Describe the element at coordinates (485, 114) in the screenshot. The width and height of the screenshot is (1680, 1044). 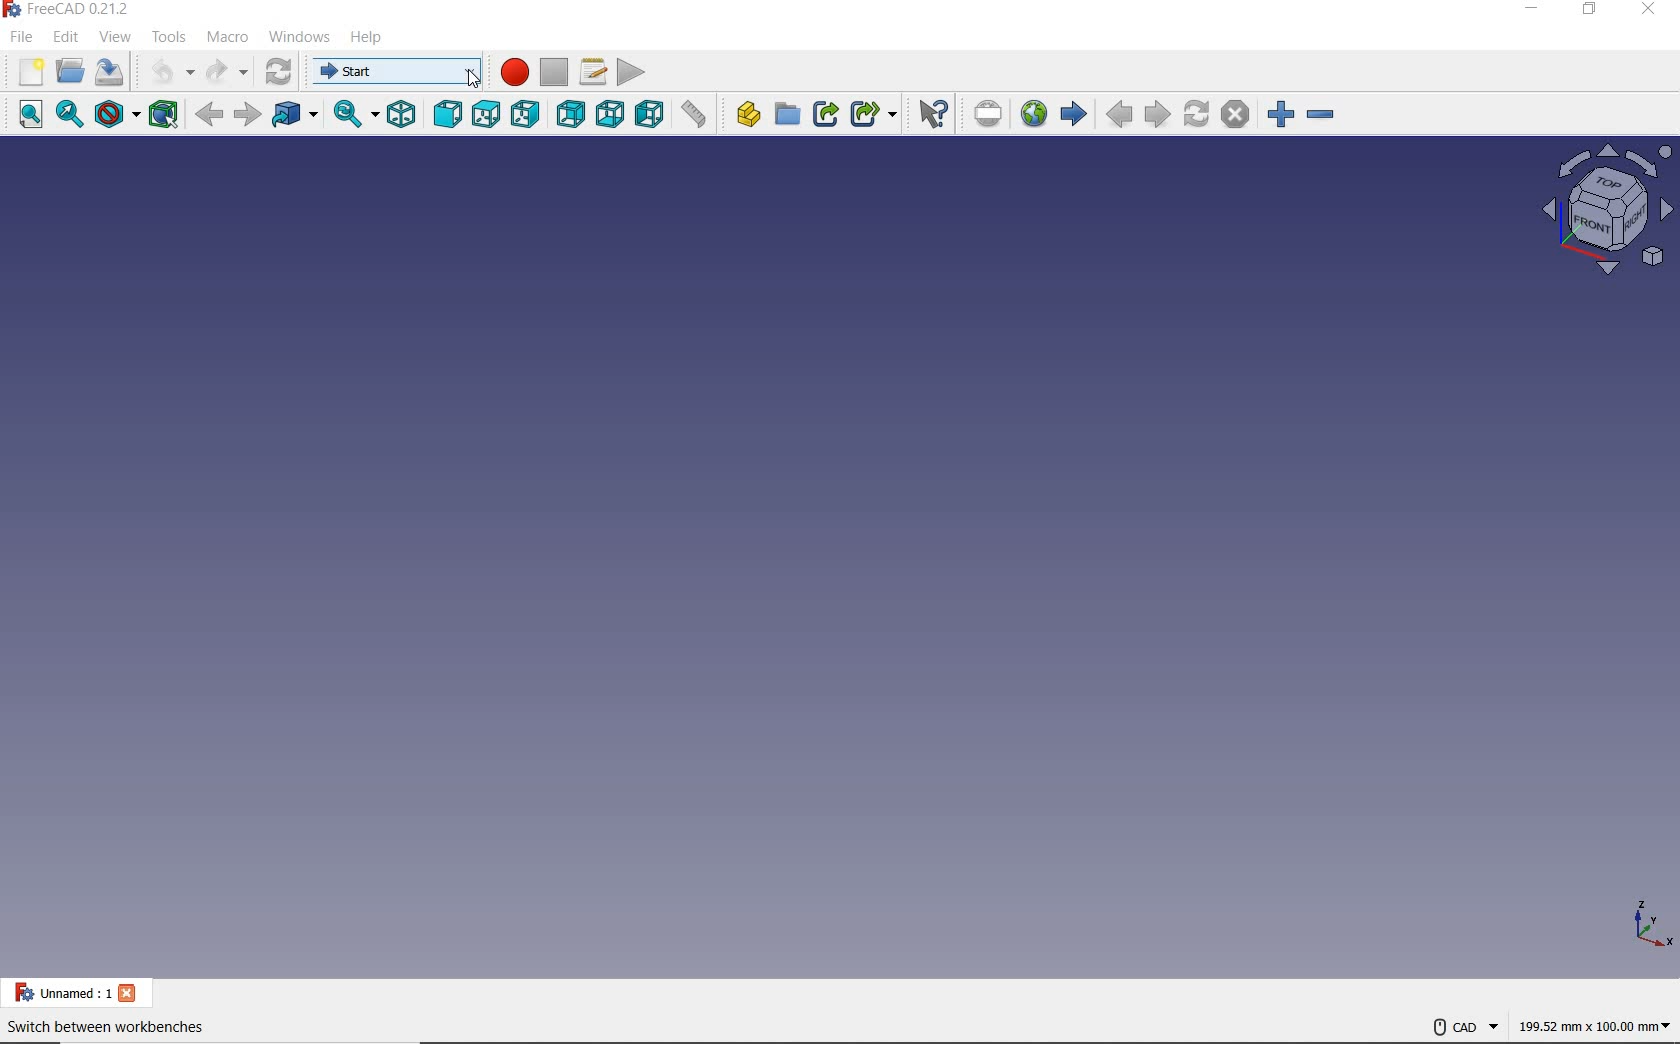
I see `TOP` at that location.